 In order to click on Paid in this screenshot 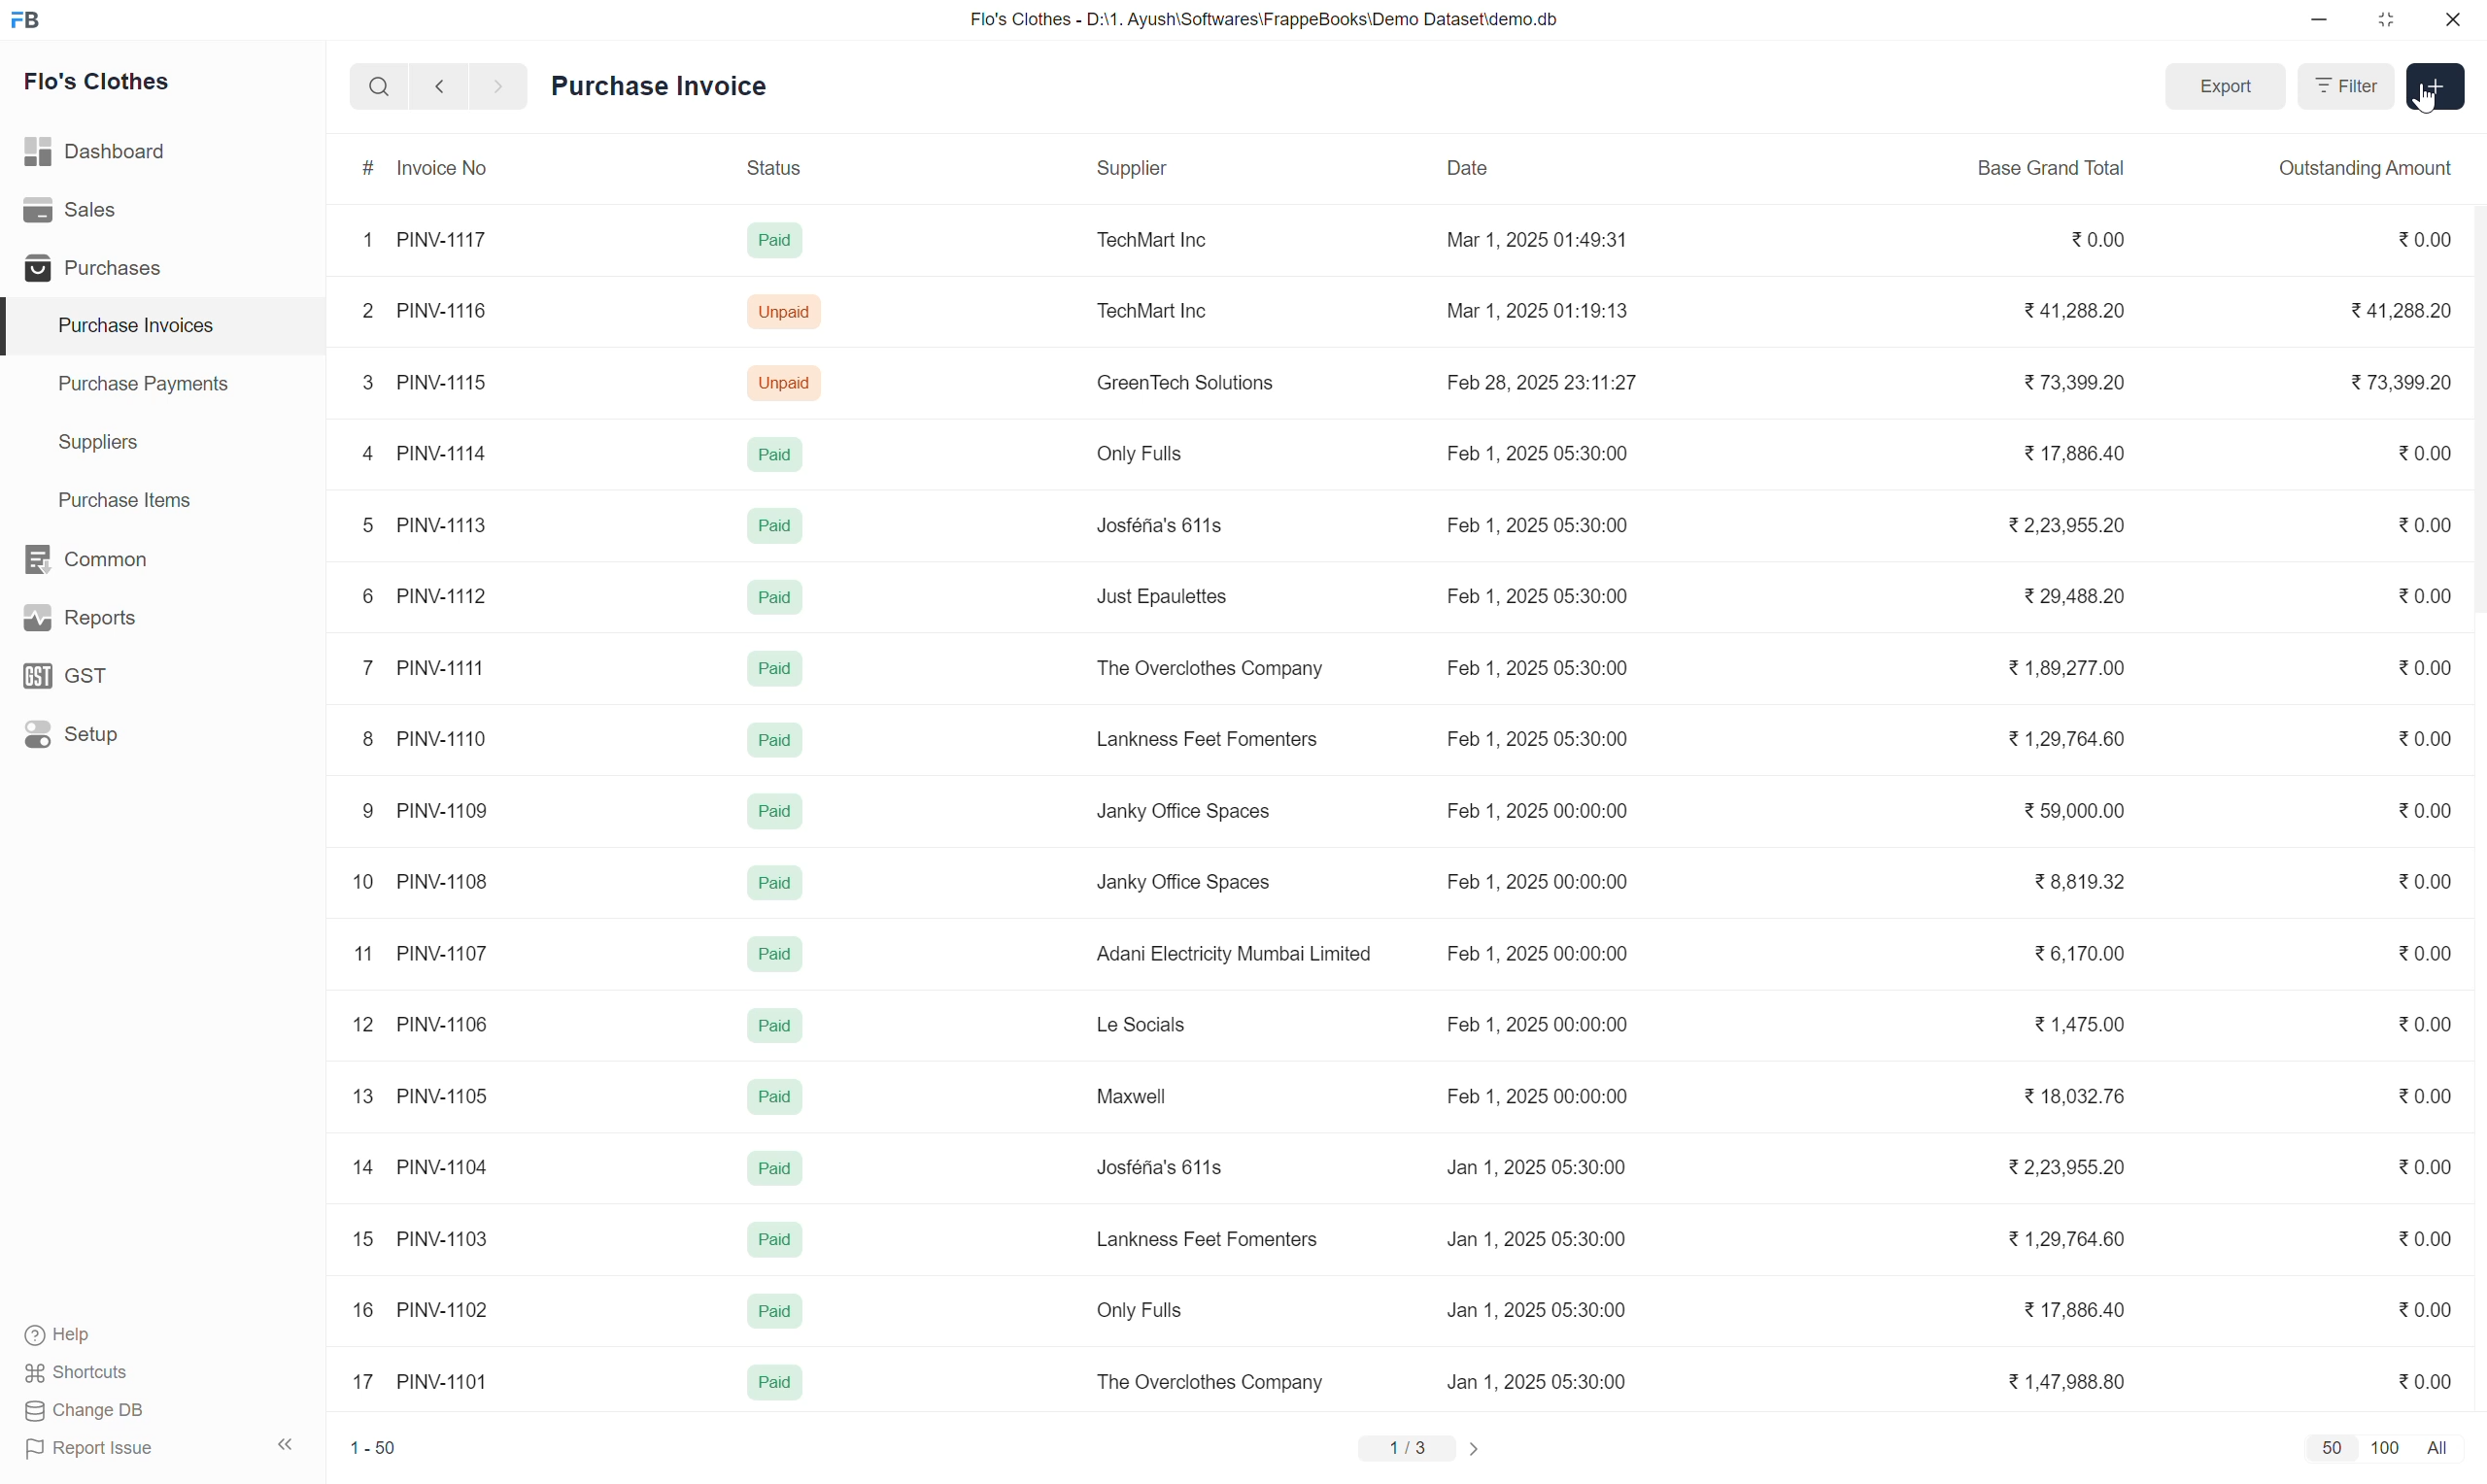, I will do `click(775, 1025)`.